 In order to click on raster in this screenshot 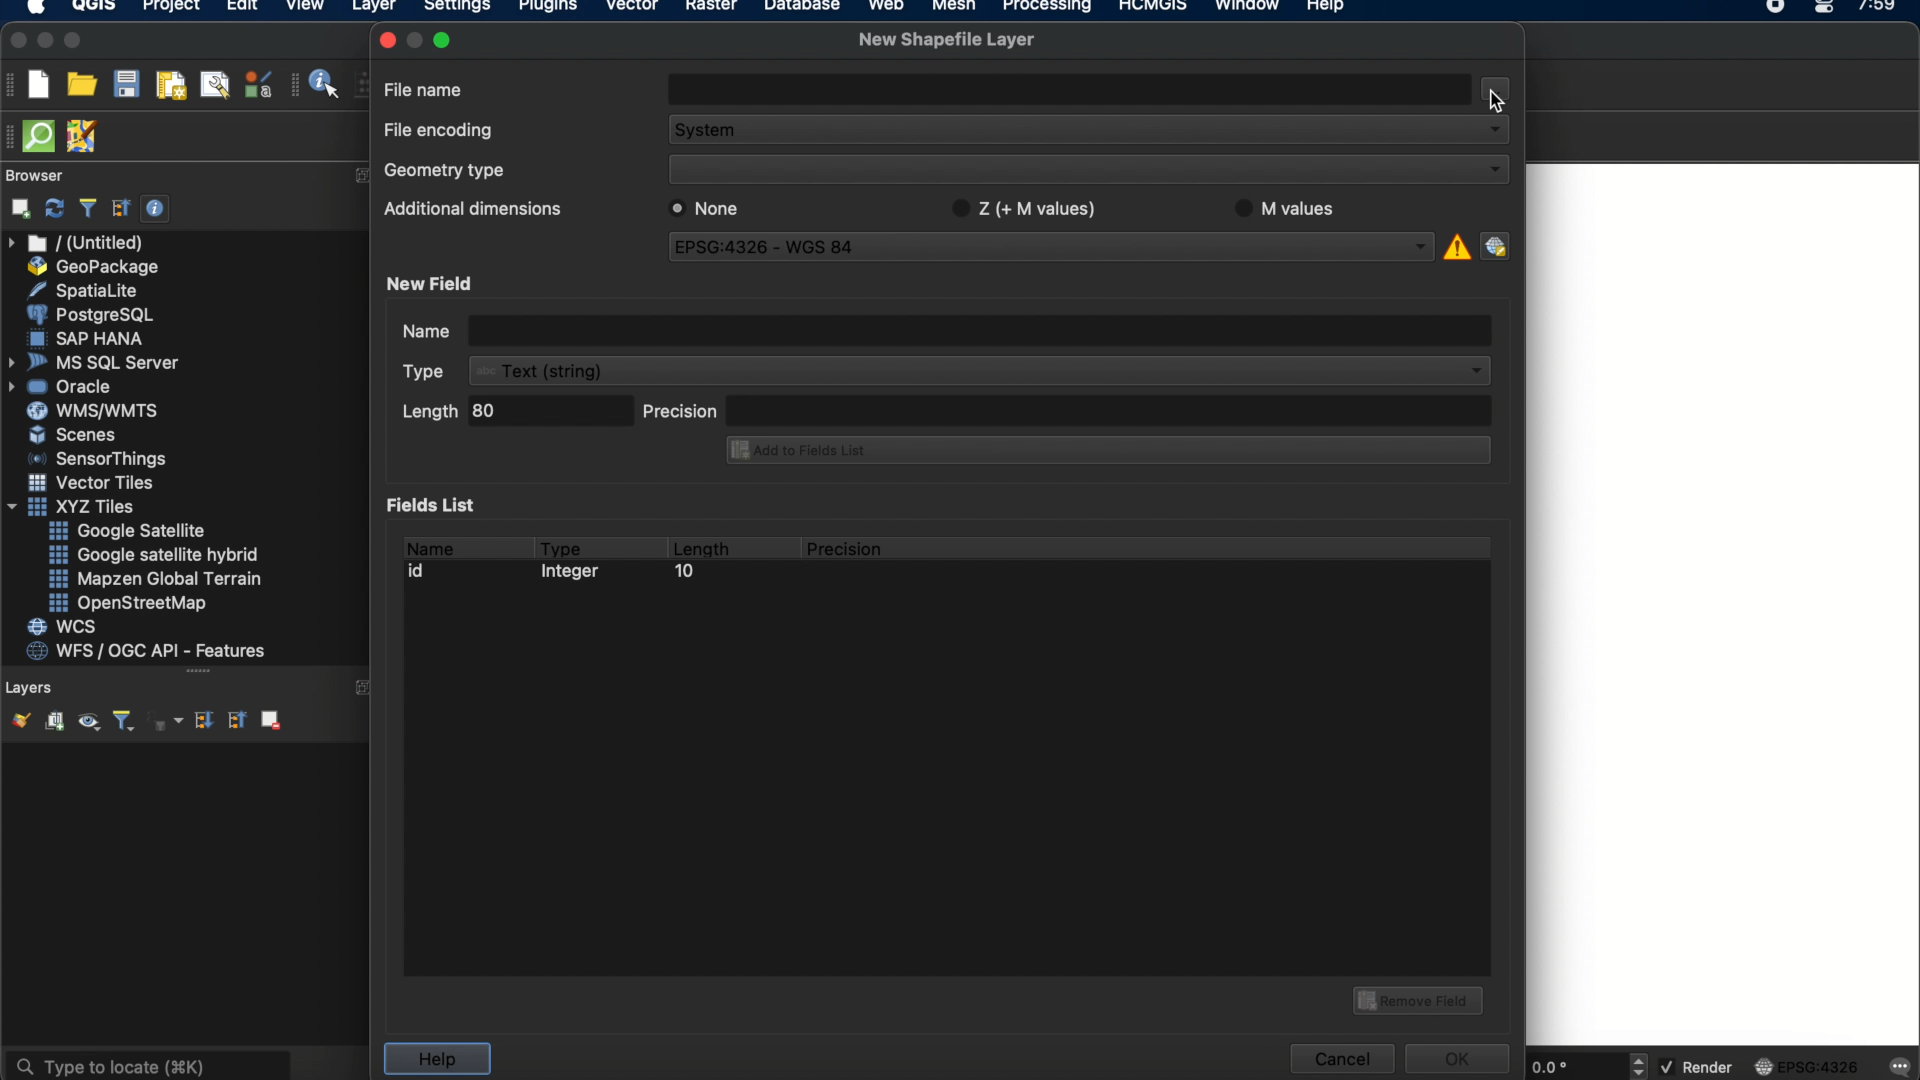, I will do `click(709, 8)`.